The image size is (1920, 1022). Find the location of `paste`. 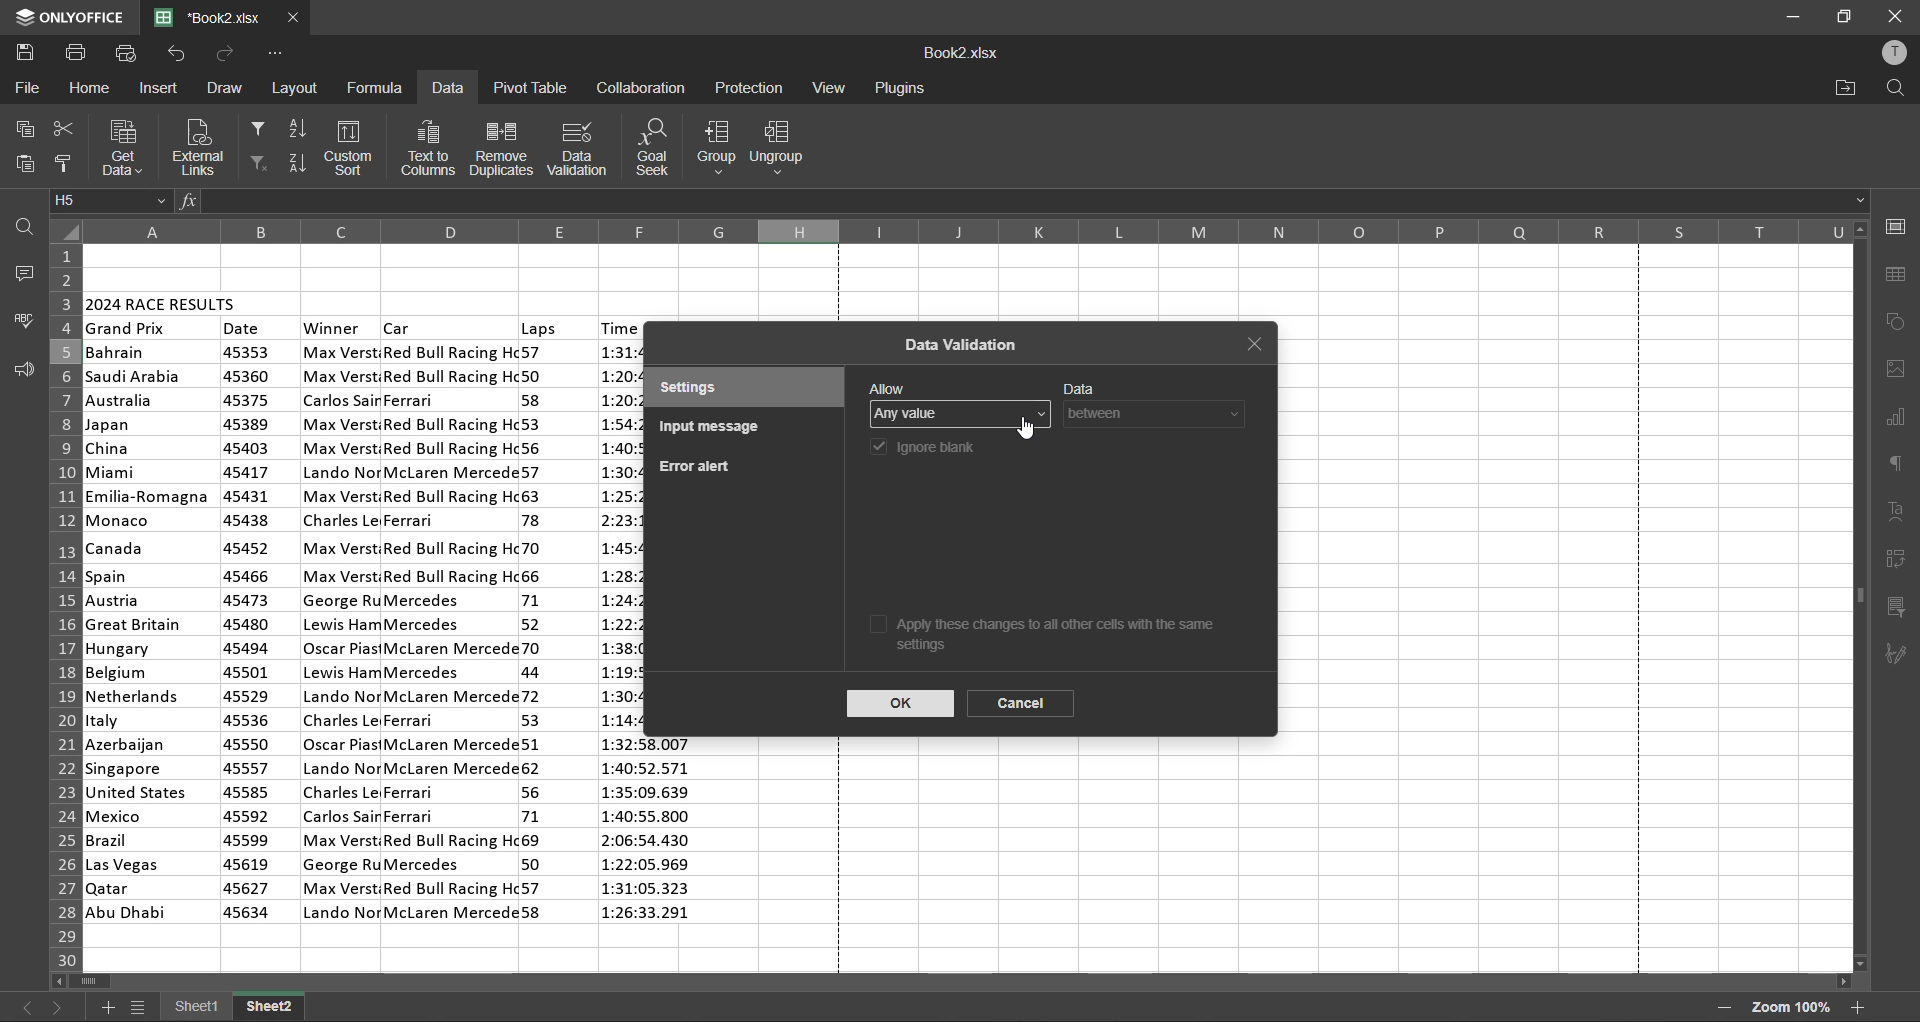

paste is located at coordinates (27, 163).